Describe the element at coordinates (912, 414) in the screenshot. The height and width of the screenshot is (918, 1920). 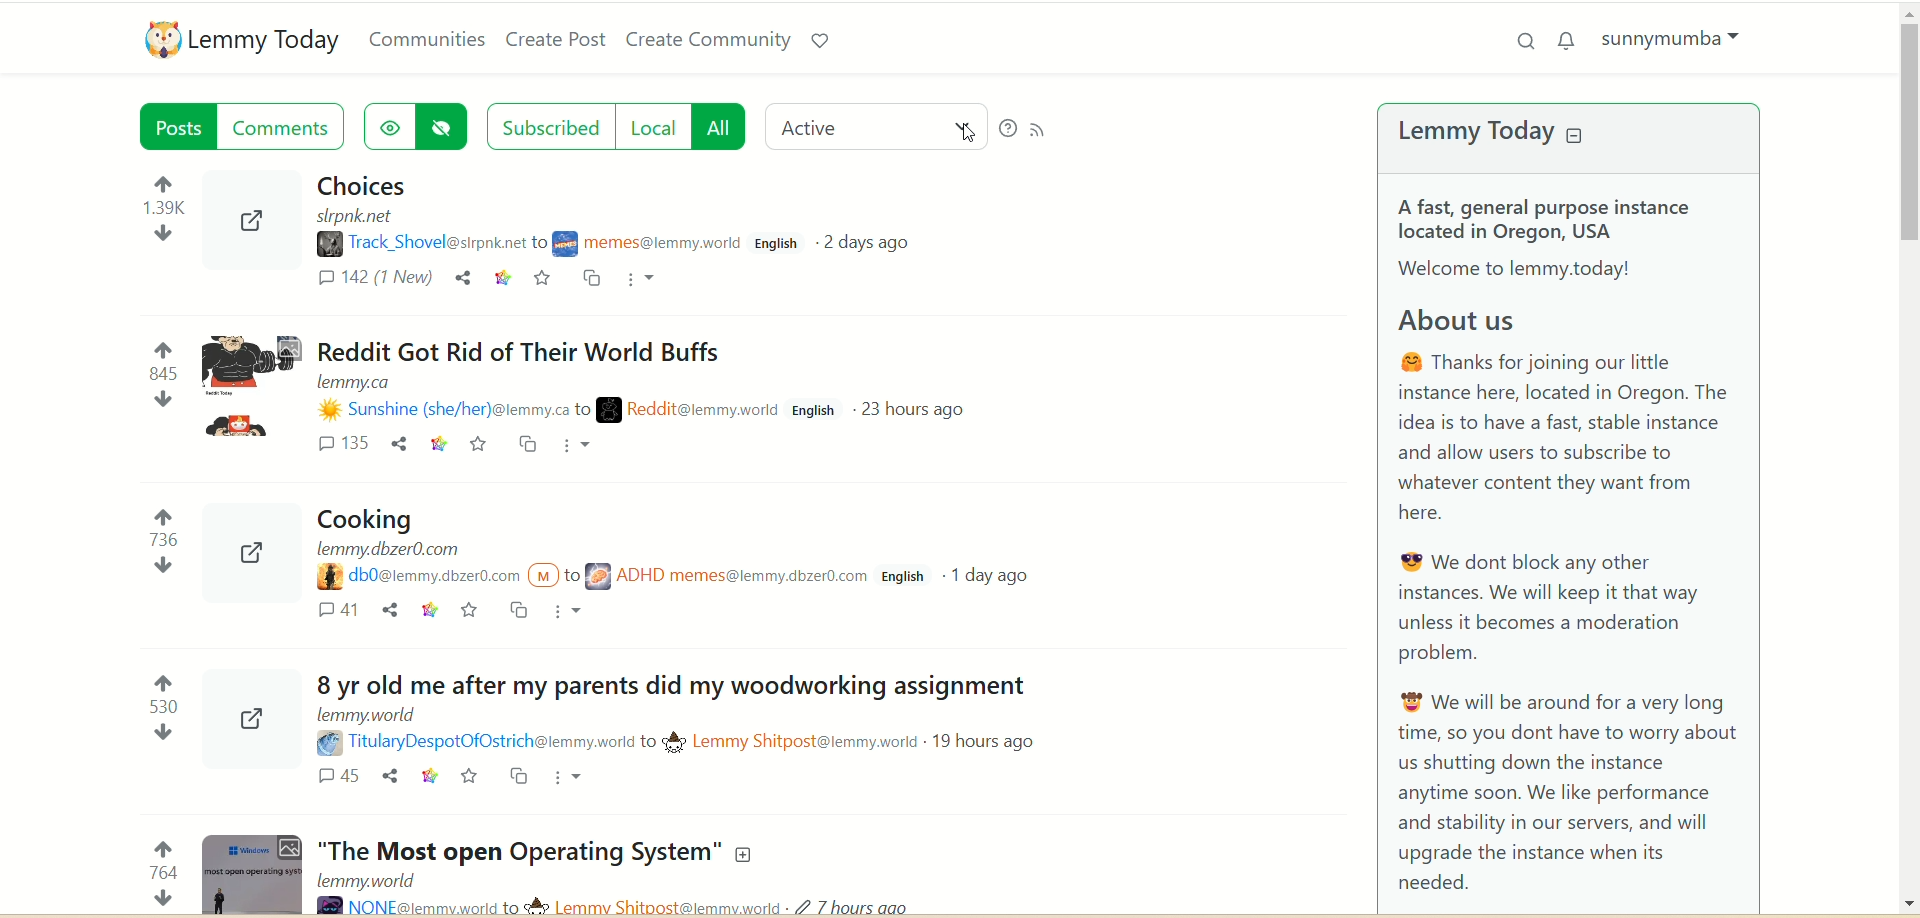
I see `23 hours ago` at that location.